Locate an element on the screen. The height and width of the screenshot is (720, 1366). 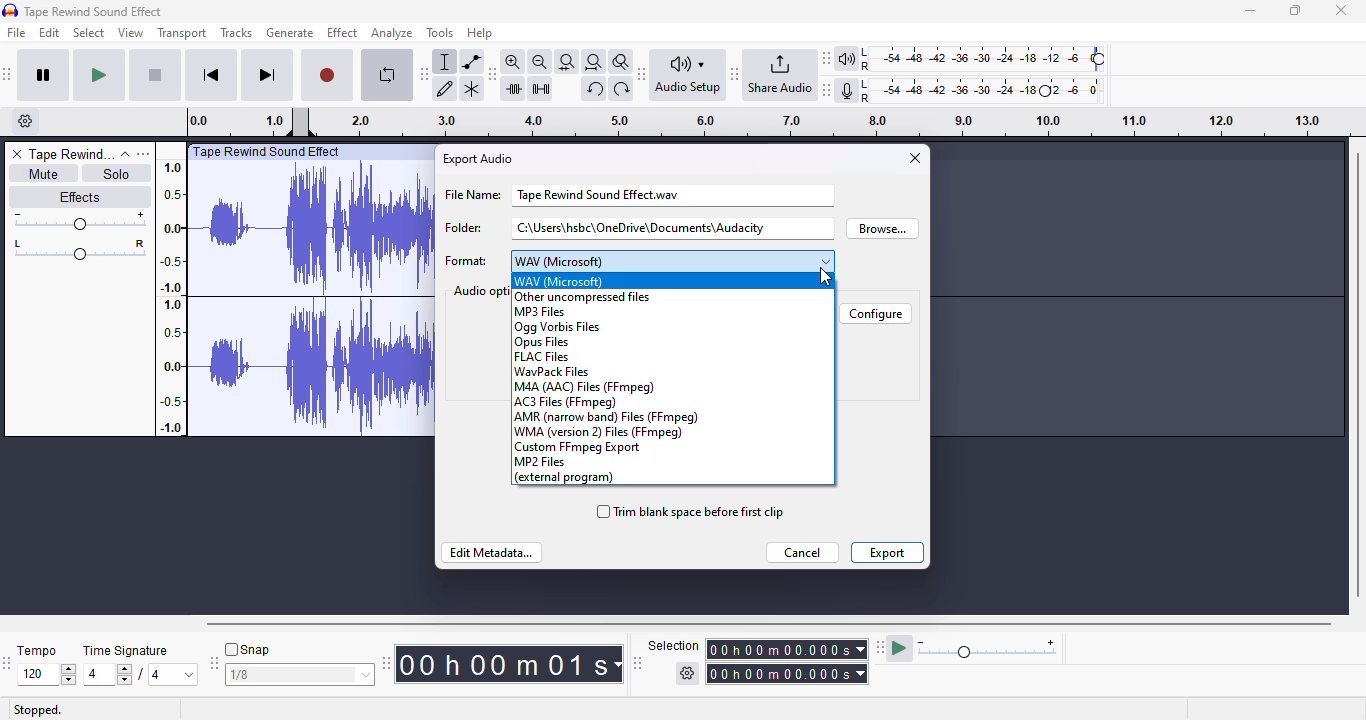
audacity time signature toolbar is located at coordinates (9, 662).